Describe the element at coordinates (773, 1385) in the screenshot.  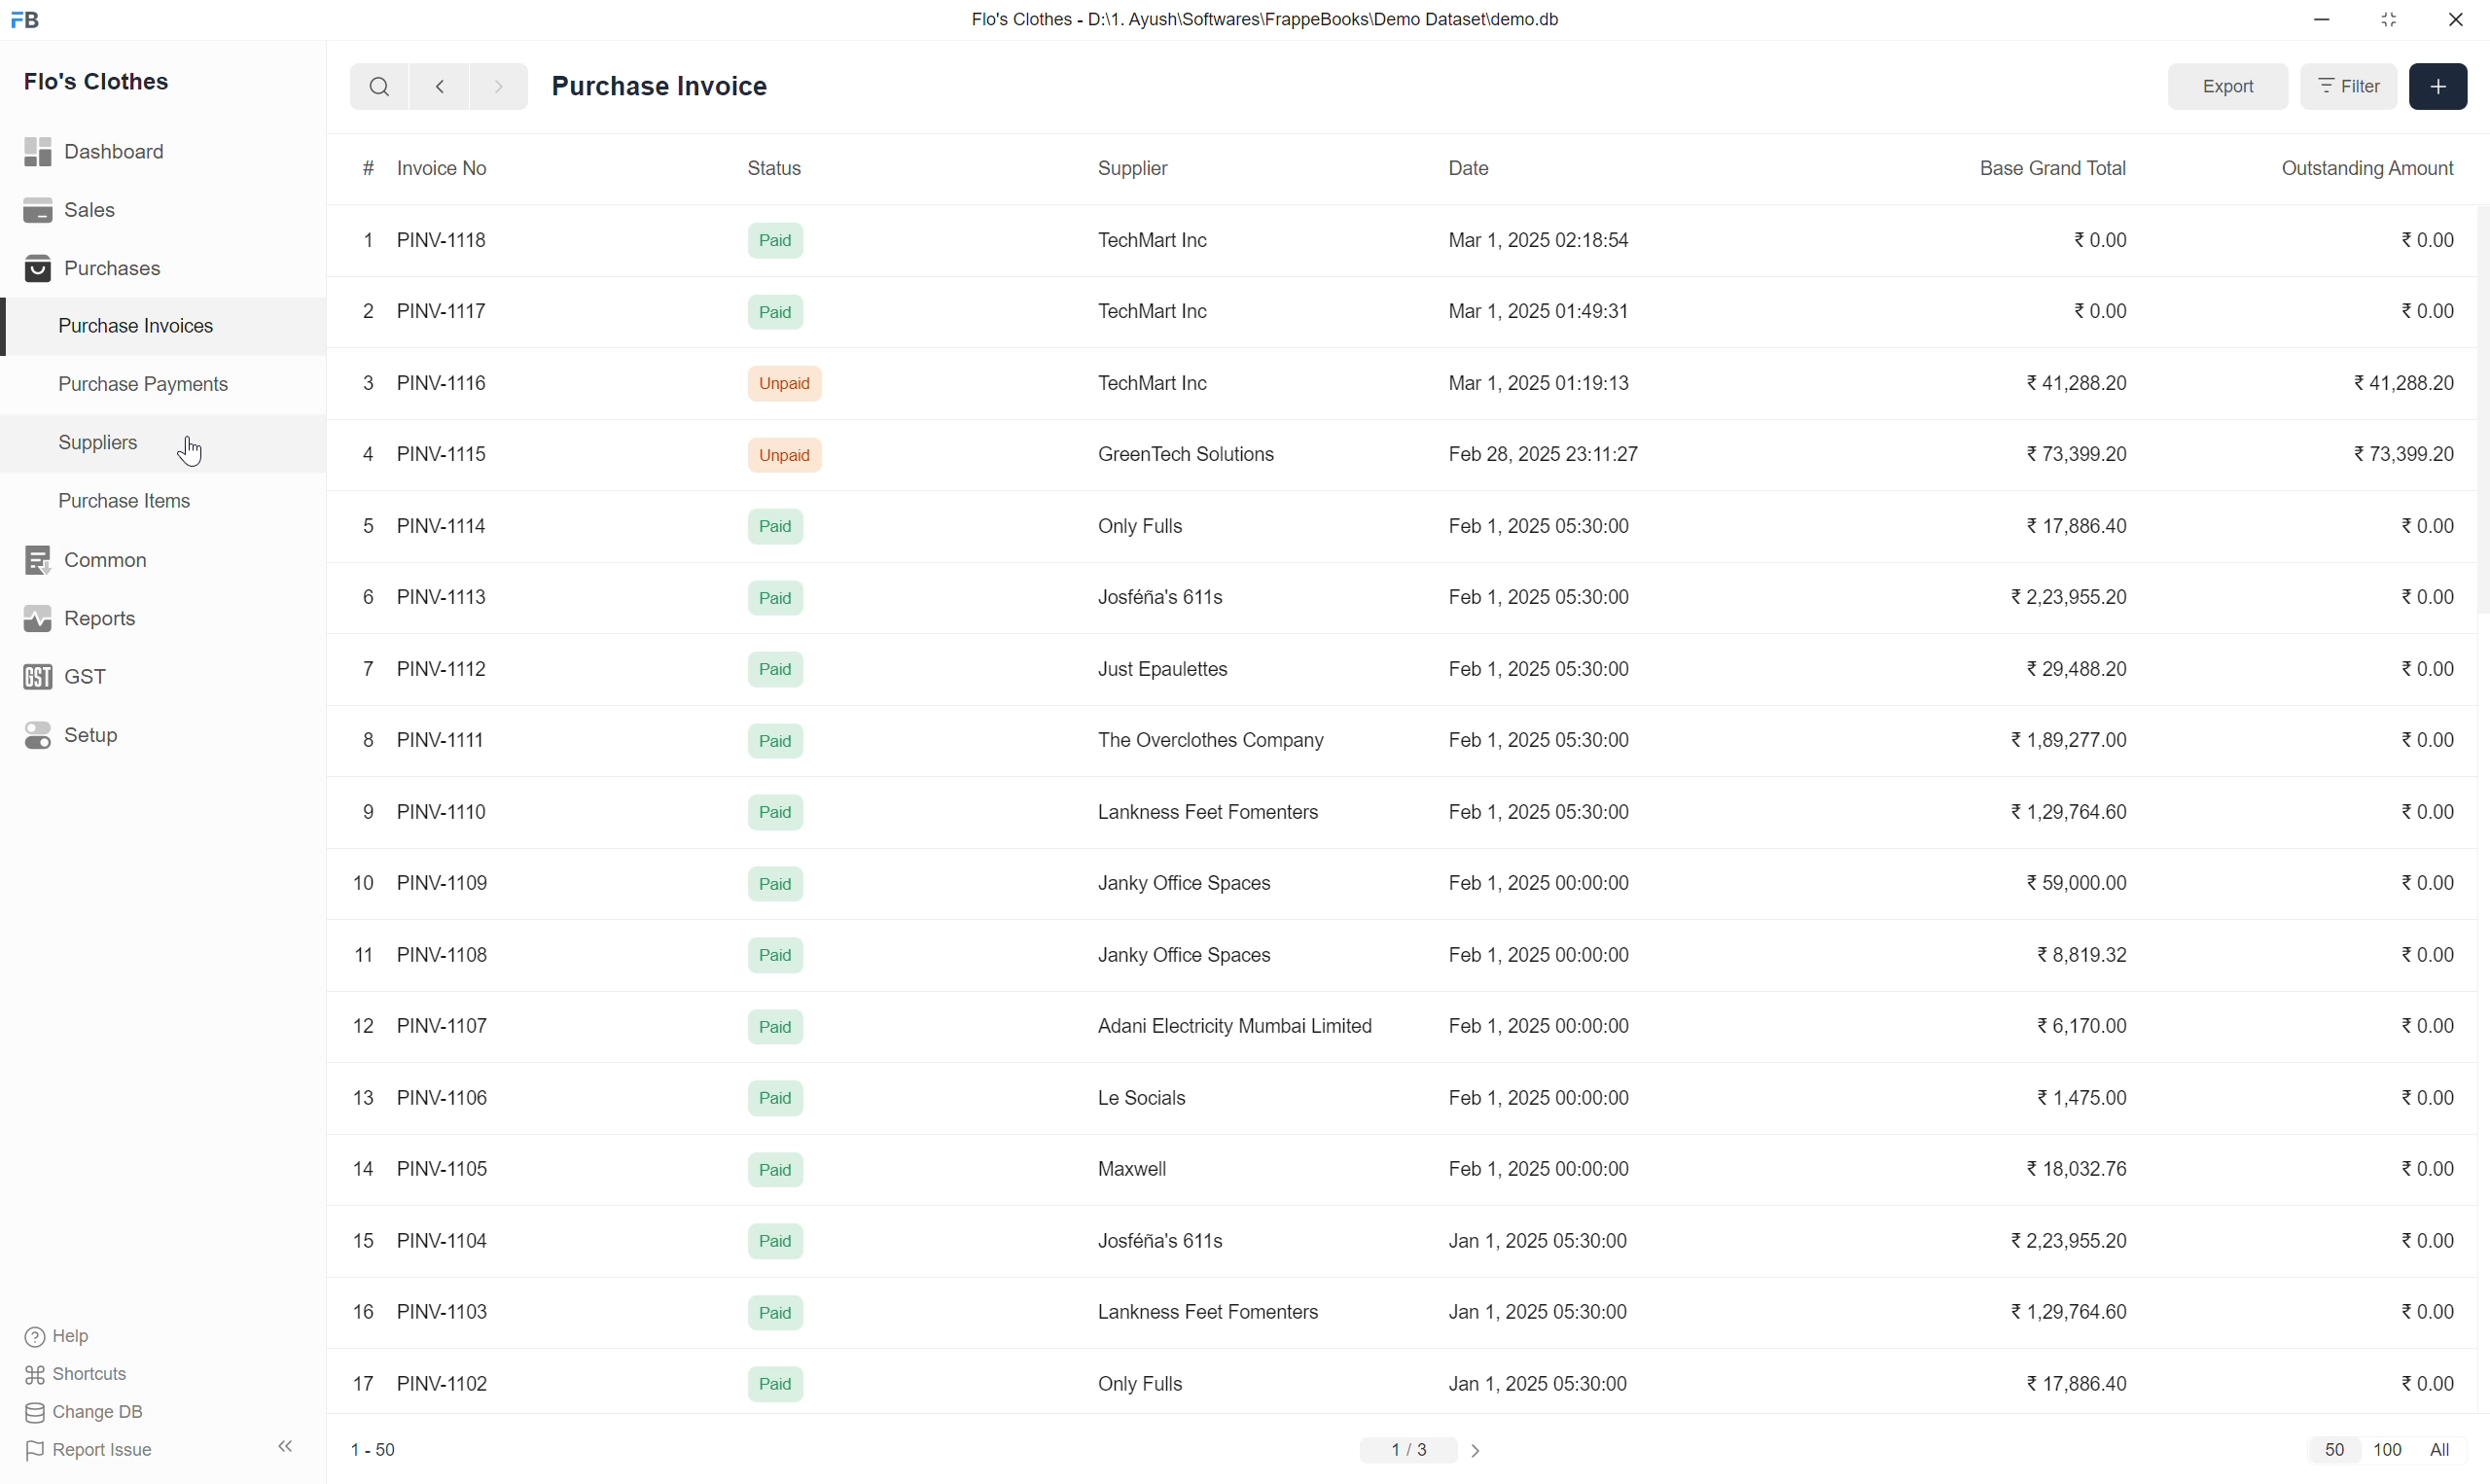
I see `paid` at that location.